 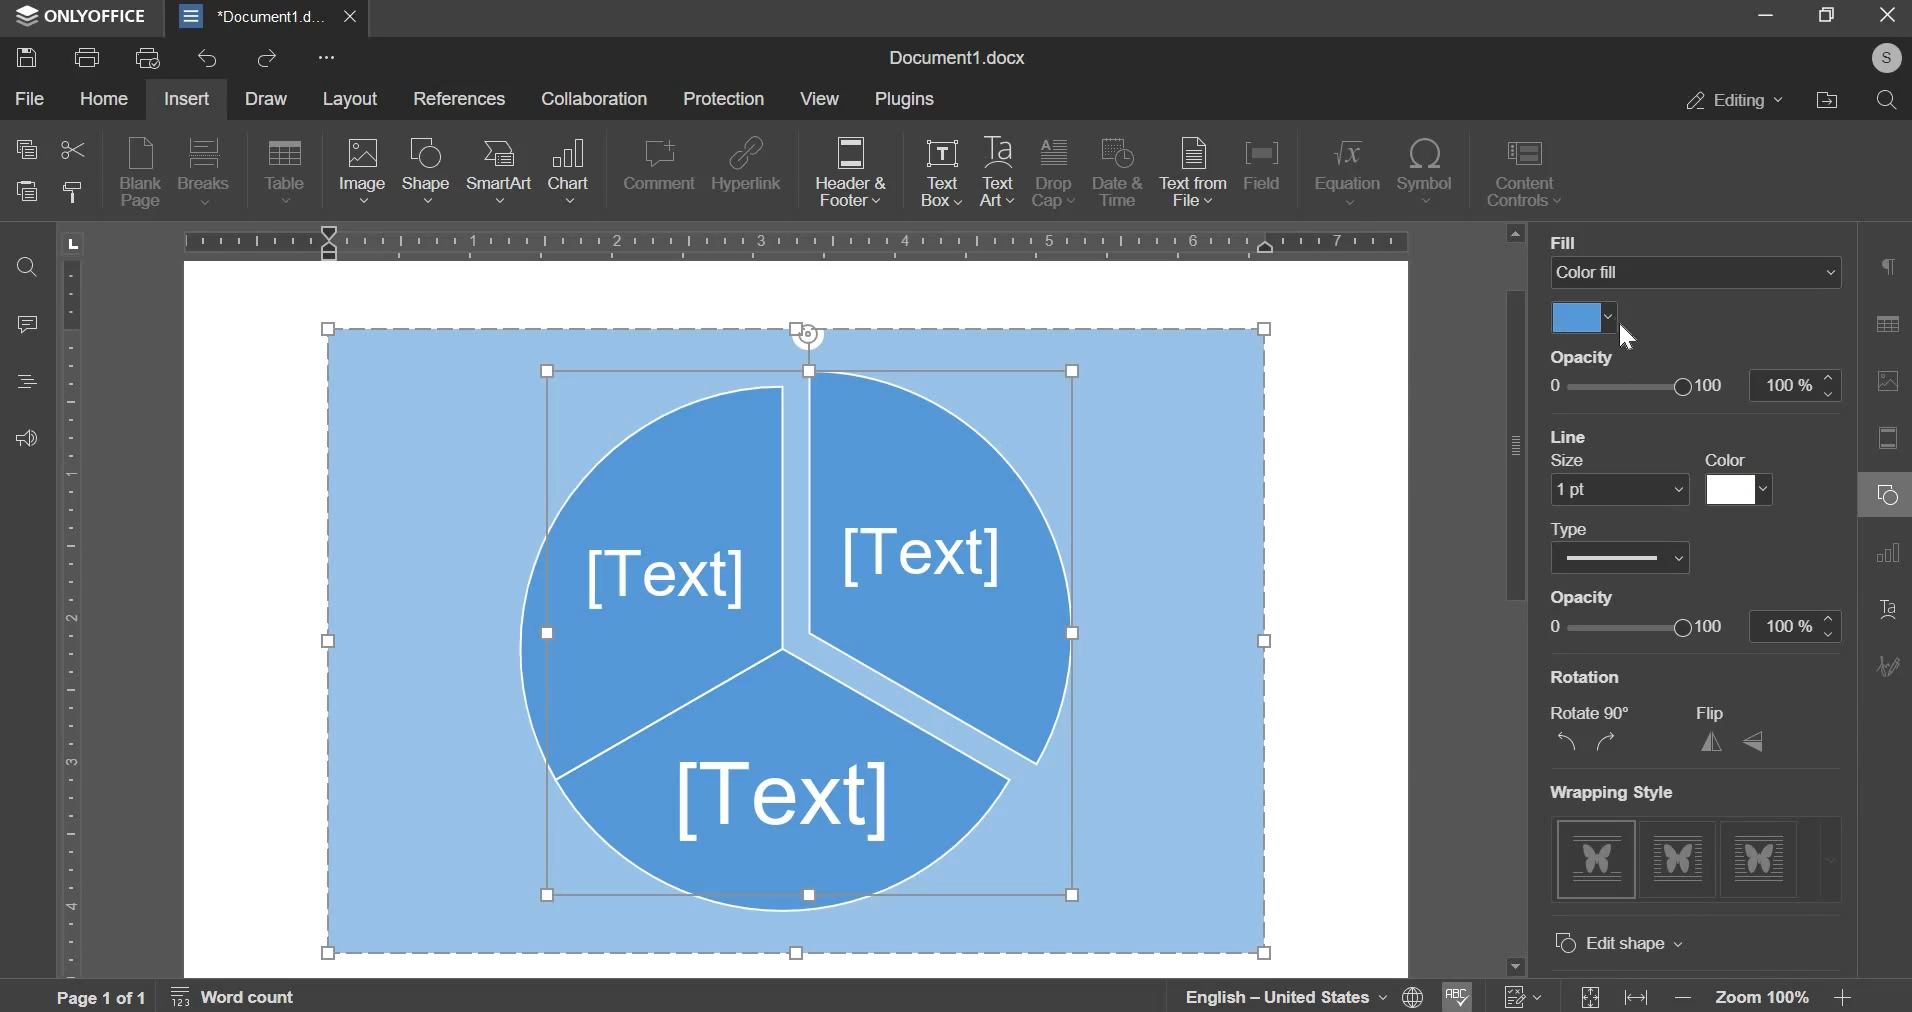 I want to click on line opacity, so click(x=1692, y=625).